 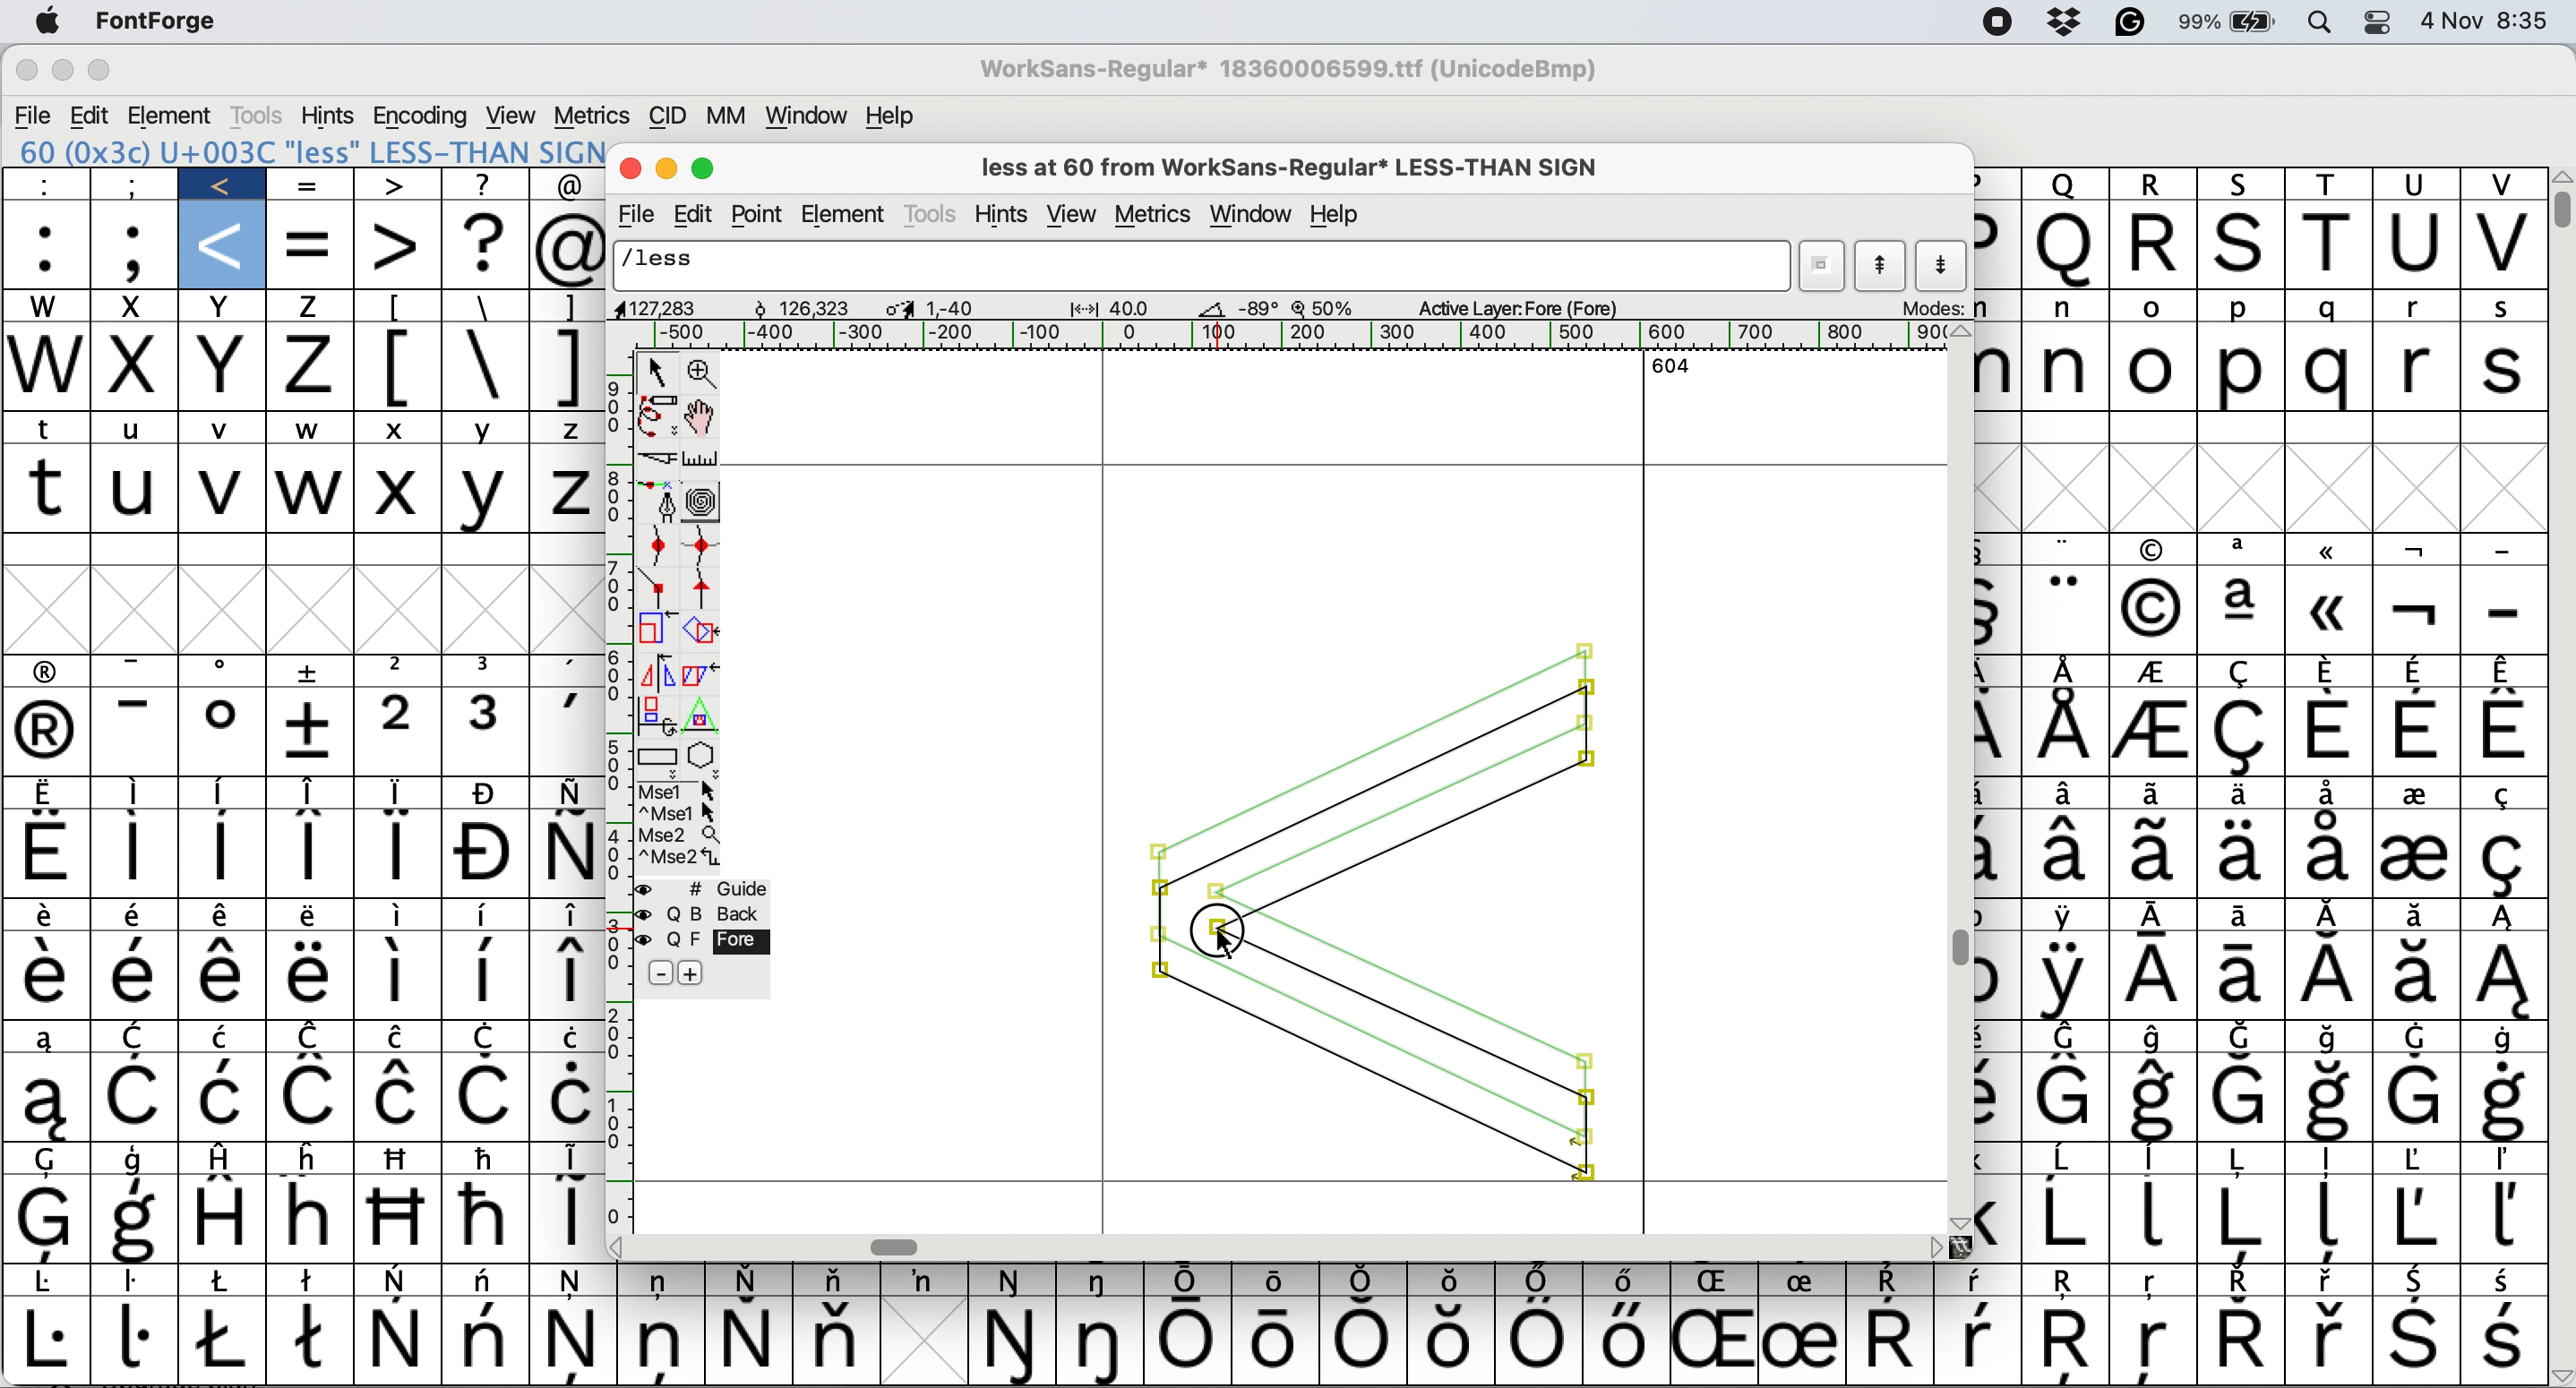 What do you see at coordinates (1212, 943) in the screenshot?
I see `cursor` at bounding box center [1212, 943].